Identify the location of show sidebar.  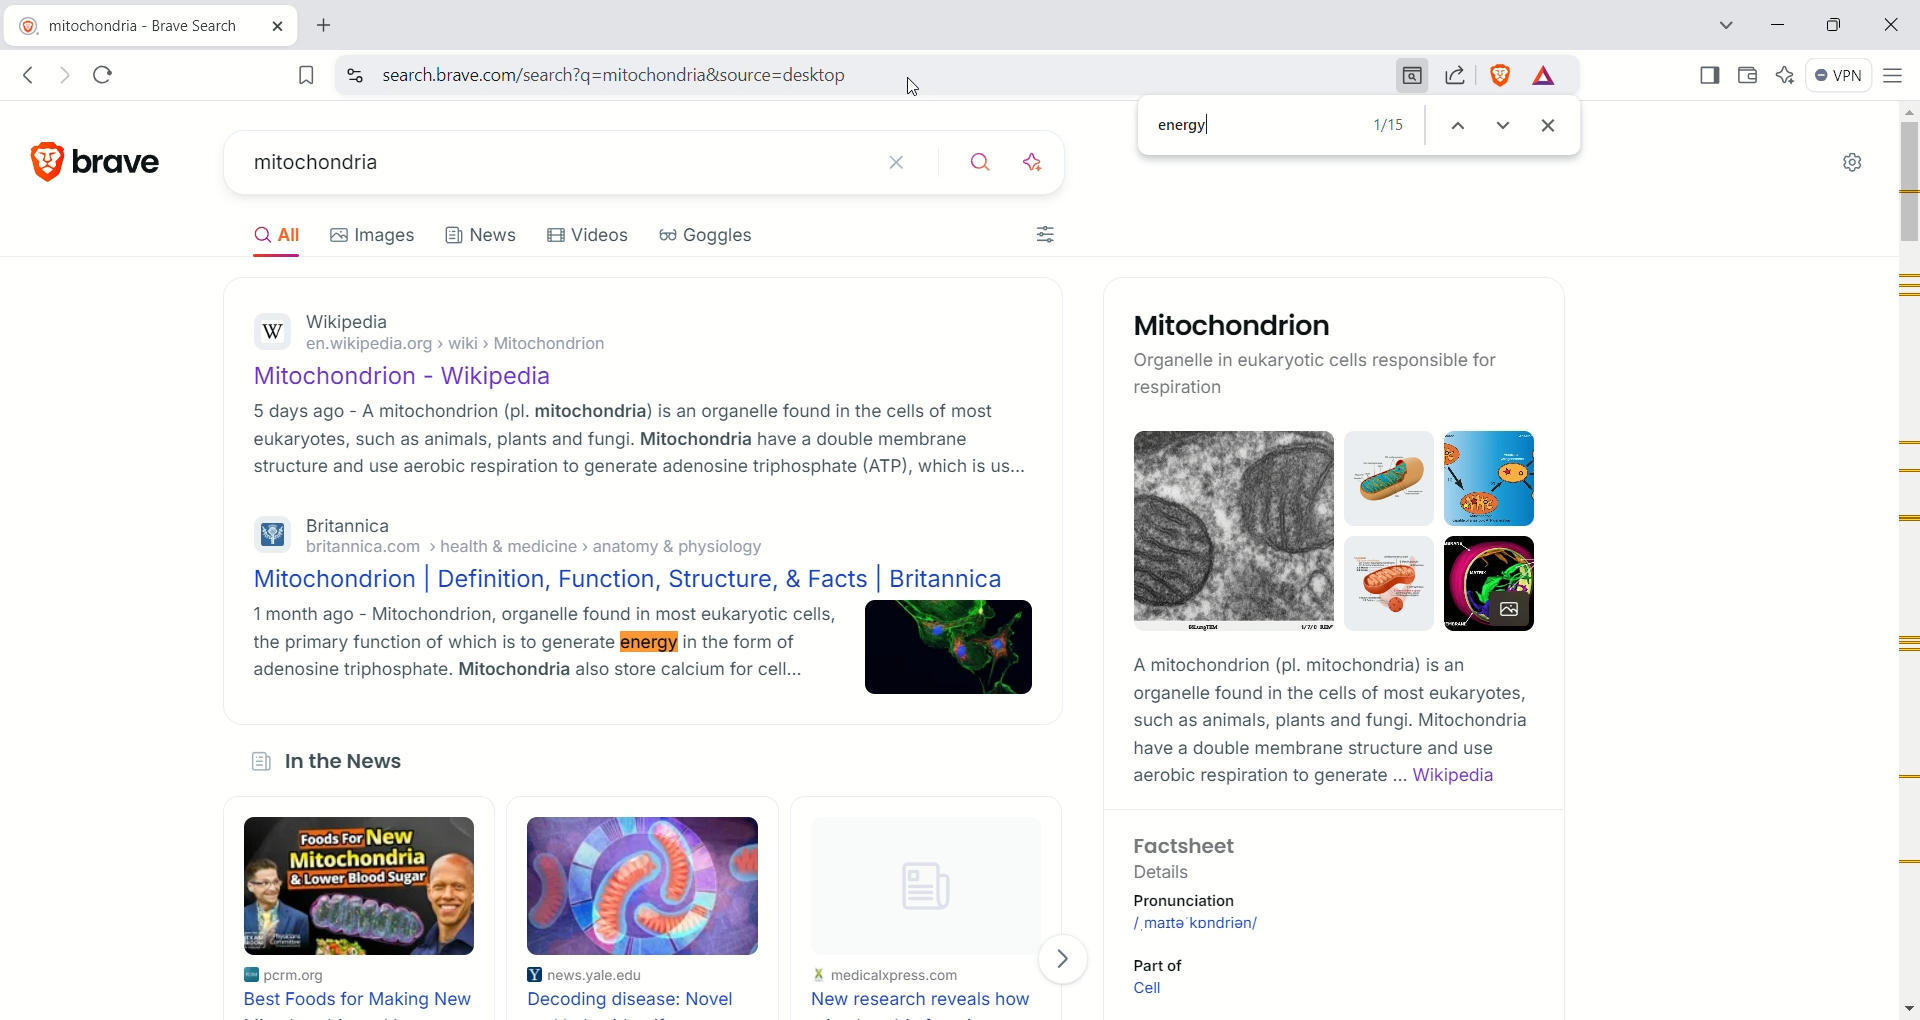
(1699, 76).